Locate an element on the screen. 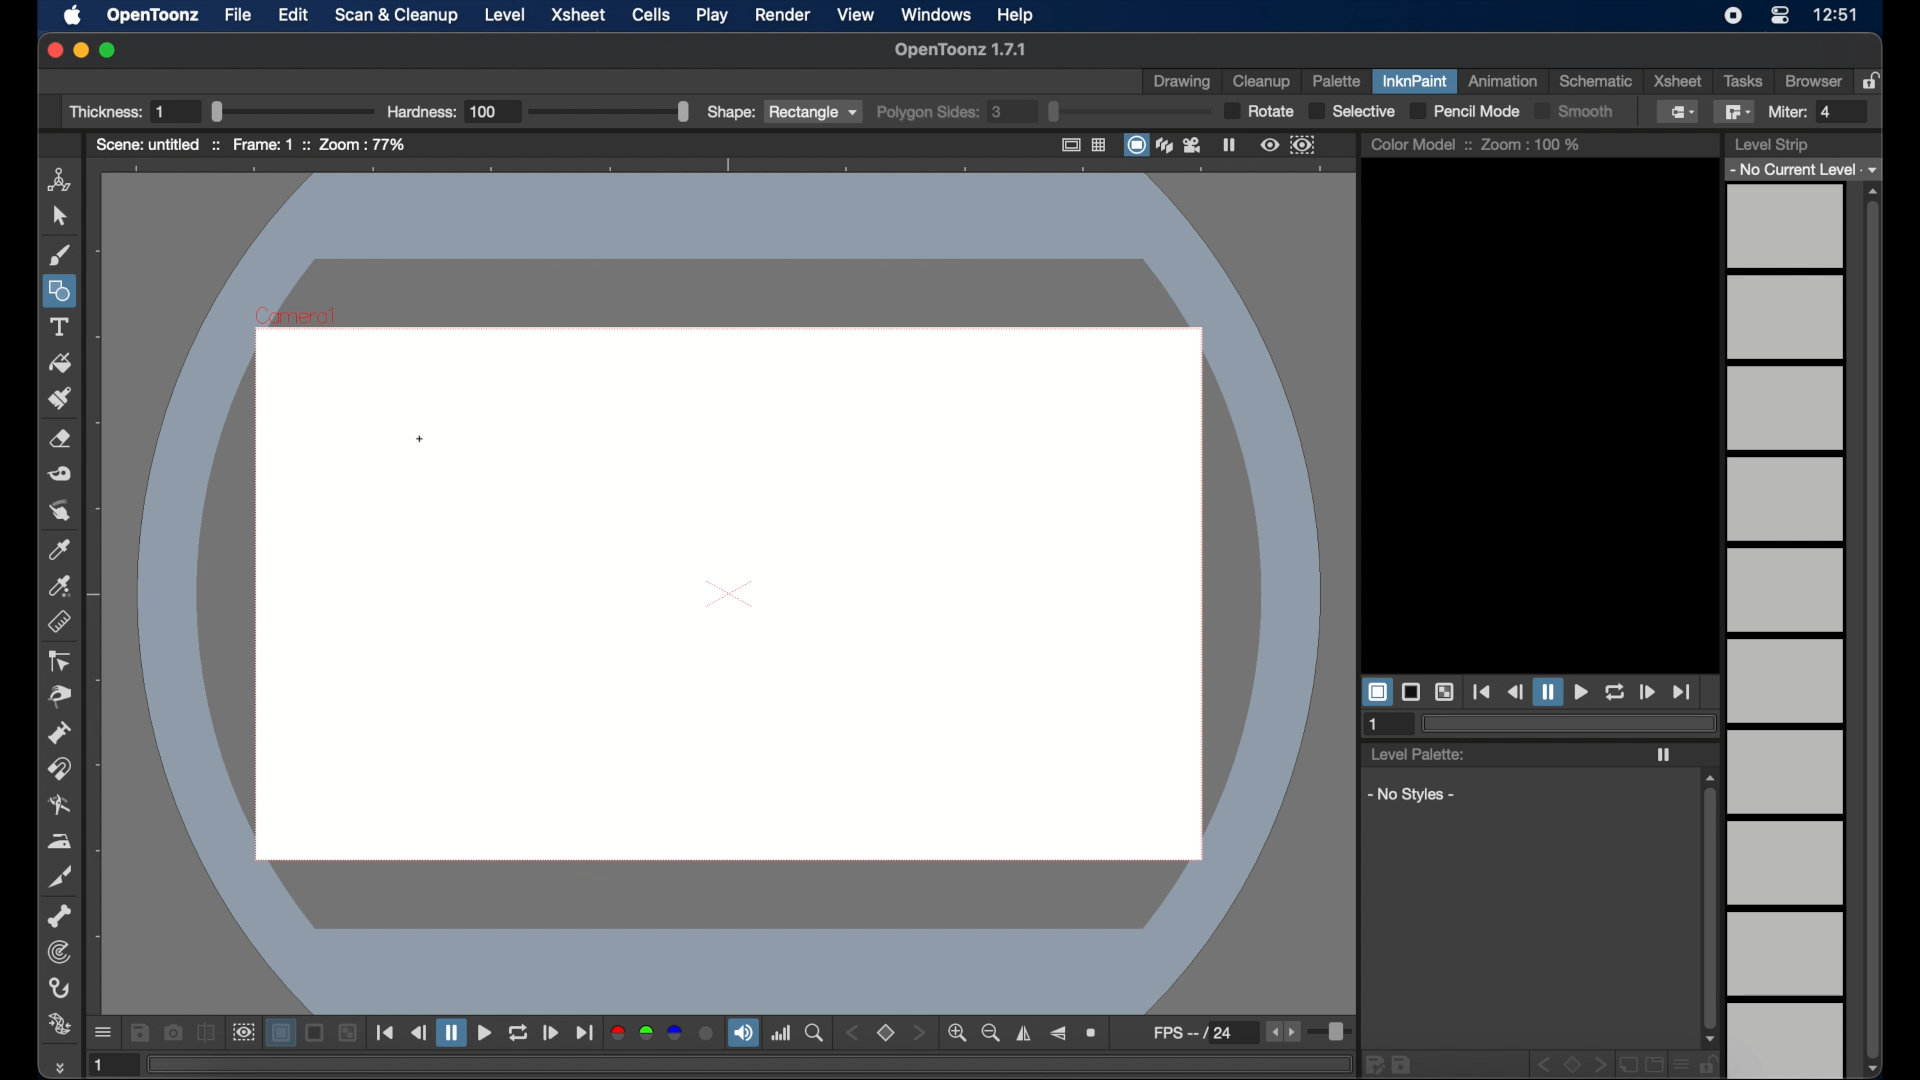 This screenshot has width=1920, height=1080. forward is located at coordinates (1646, 691).